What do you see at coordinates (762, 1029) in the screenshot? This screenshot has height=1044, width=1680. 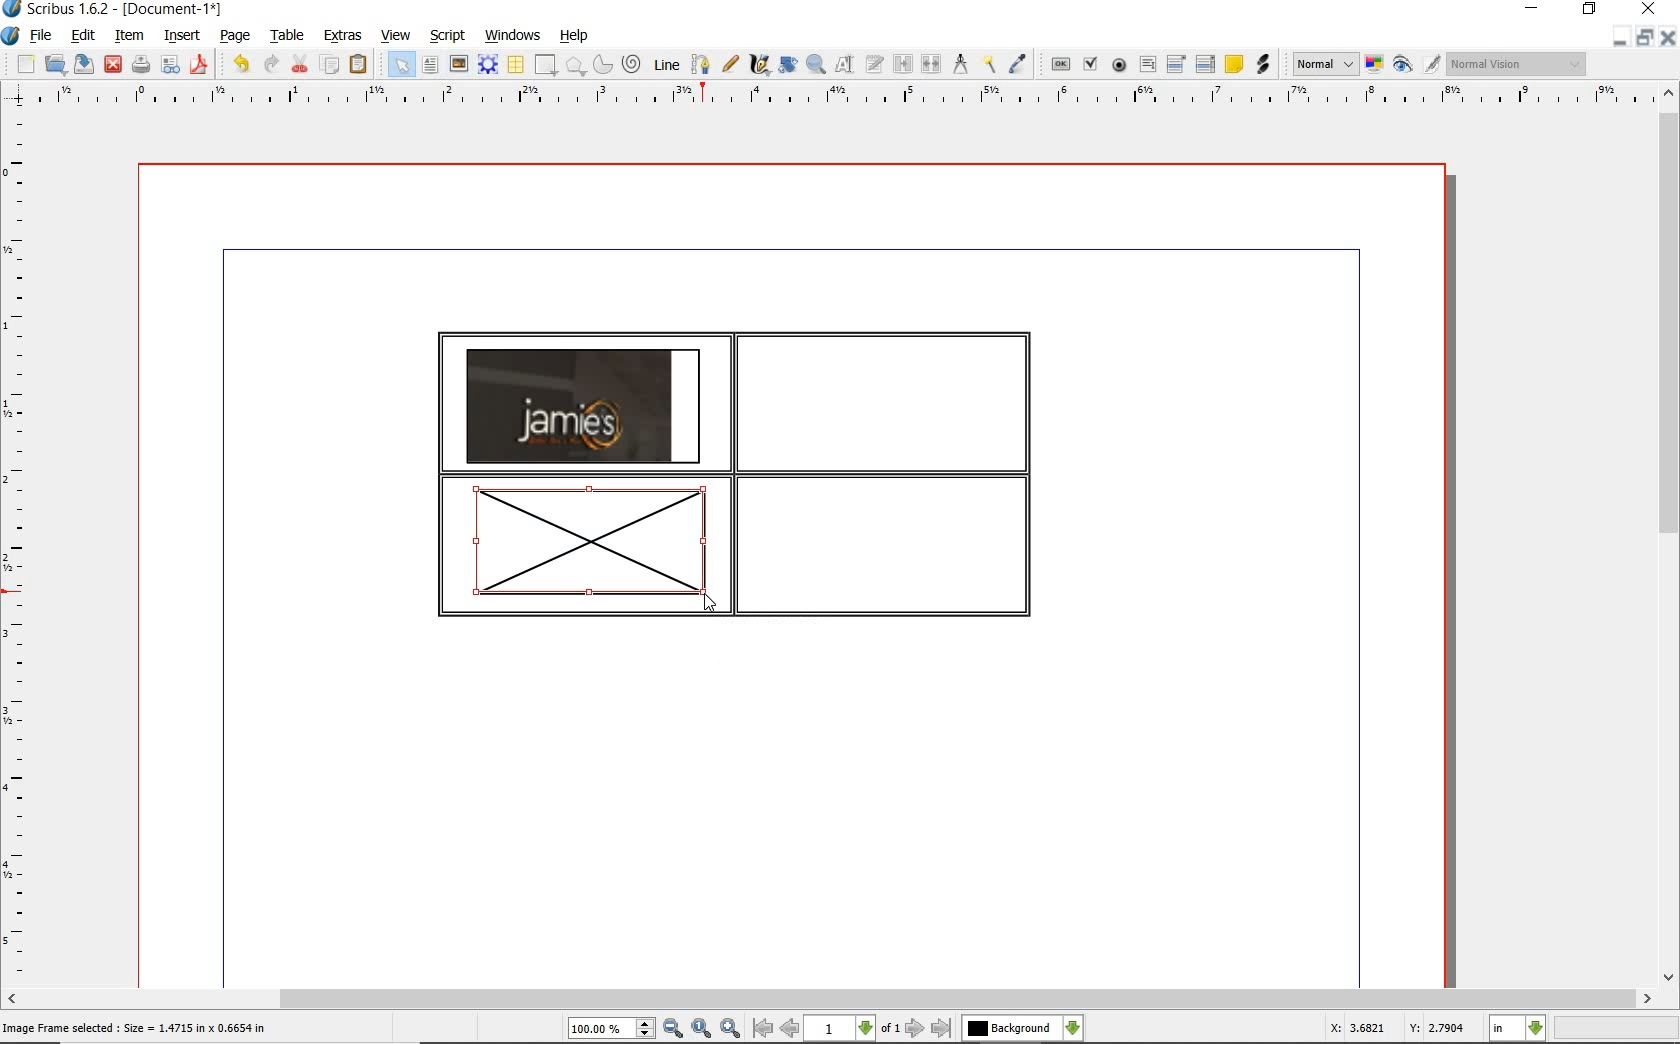 I see `go to first page` at bounding box center [762, 1029].